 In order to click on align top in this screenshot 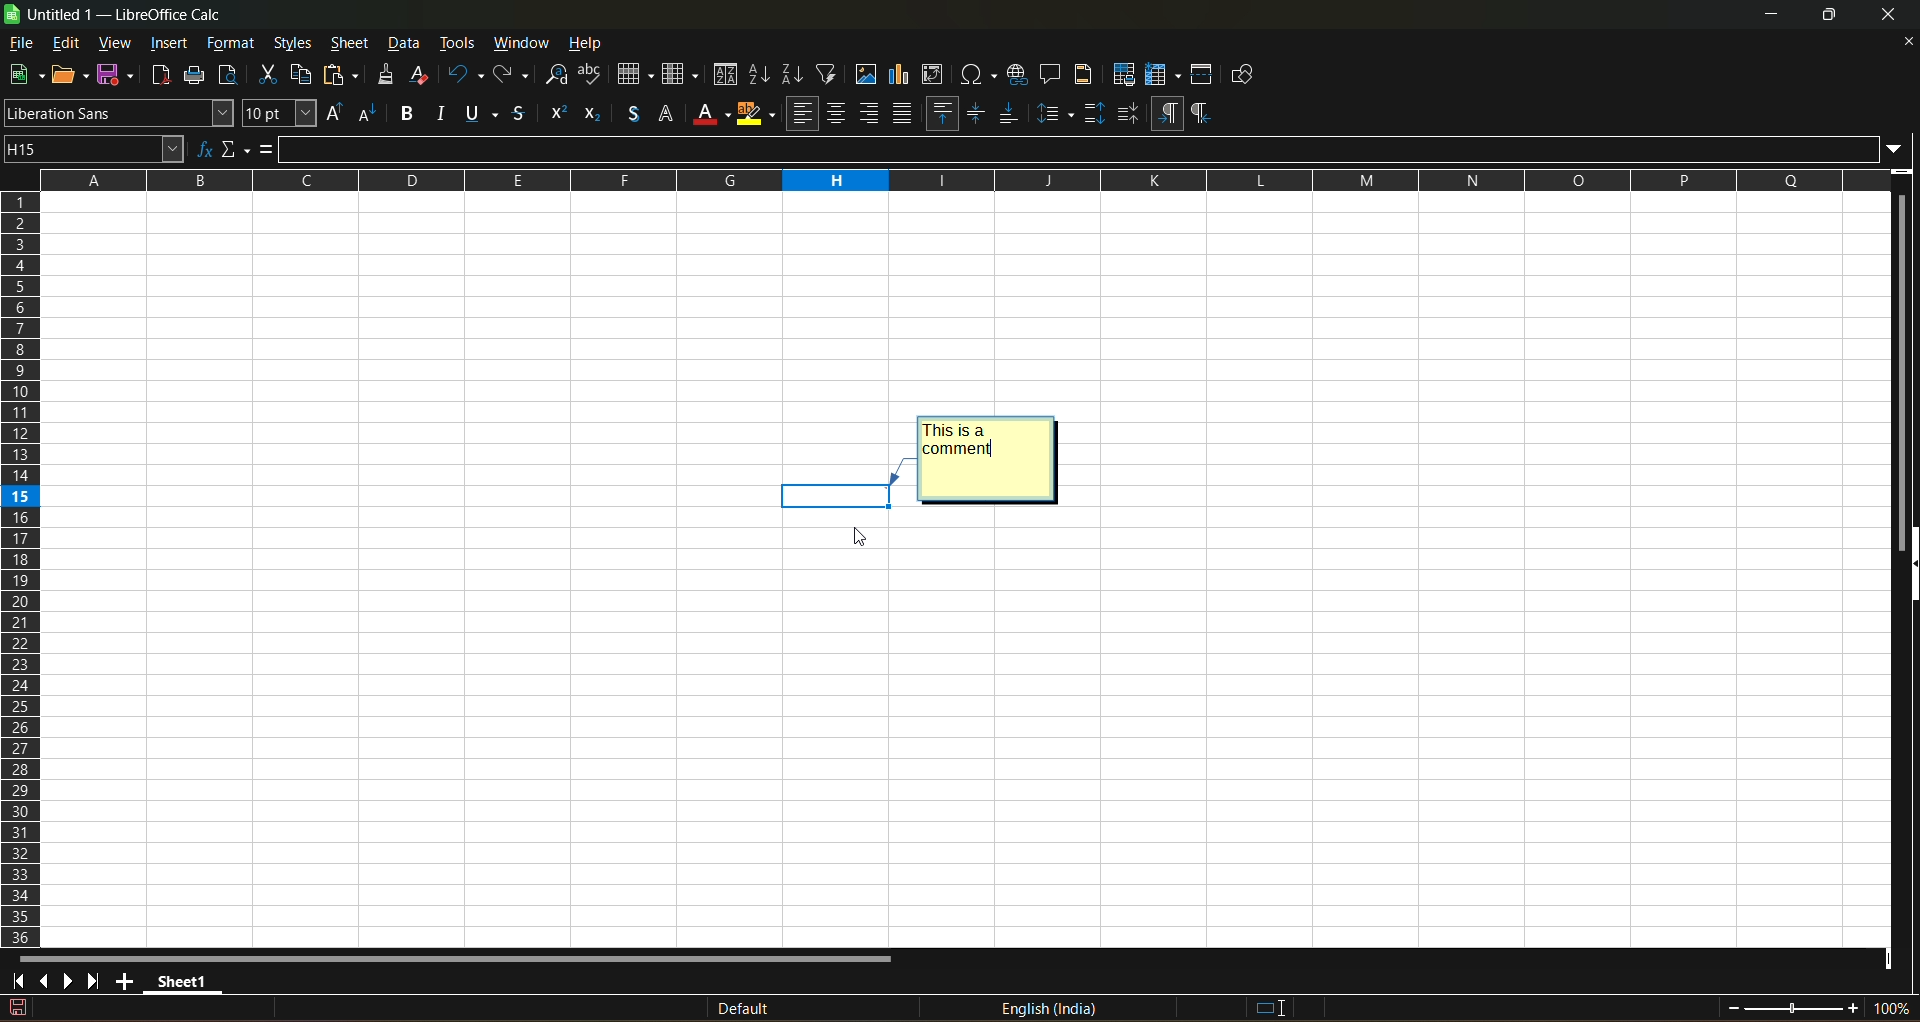, I will do `click(662, 111)`.